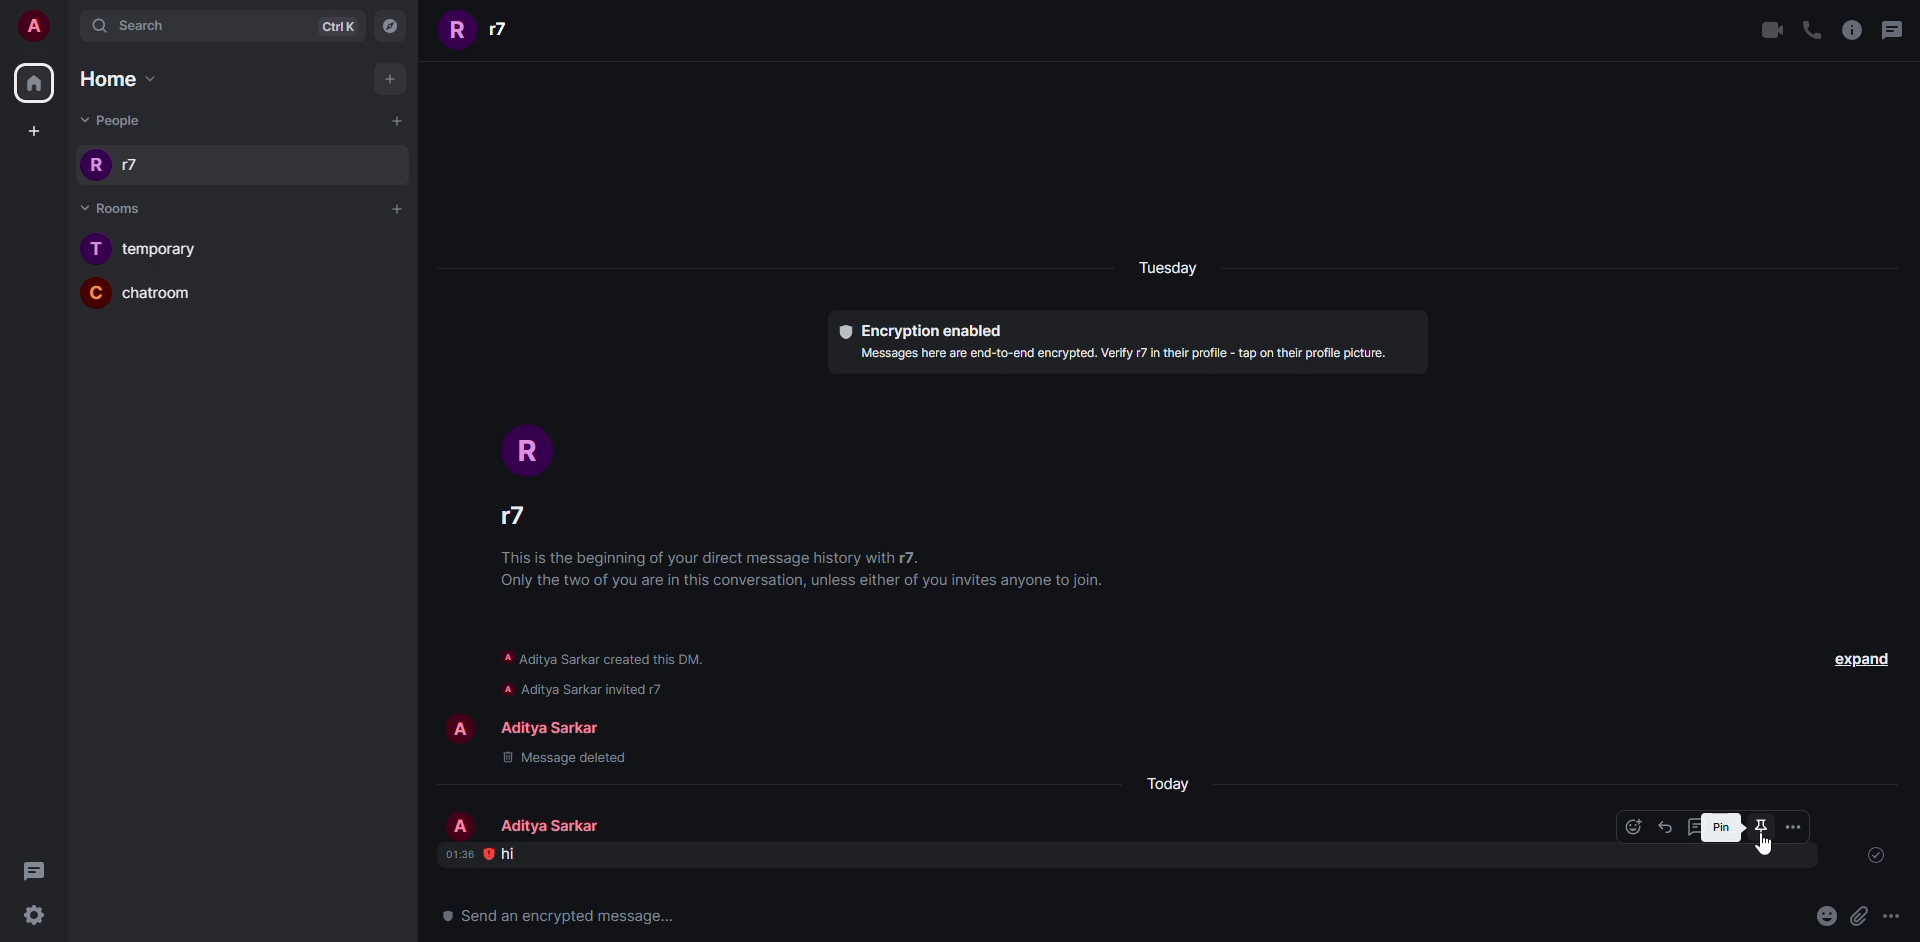 The width and height of the screenshot is (1920, 942). Describe the element at coordinates (615, 669) in the screenshot. I see `info` at that location.